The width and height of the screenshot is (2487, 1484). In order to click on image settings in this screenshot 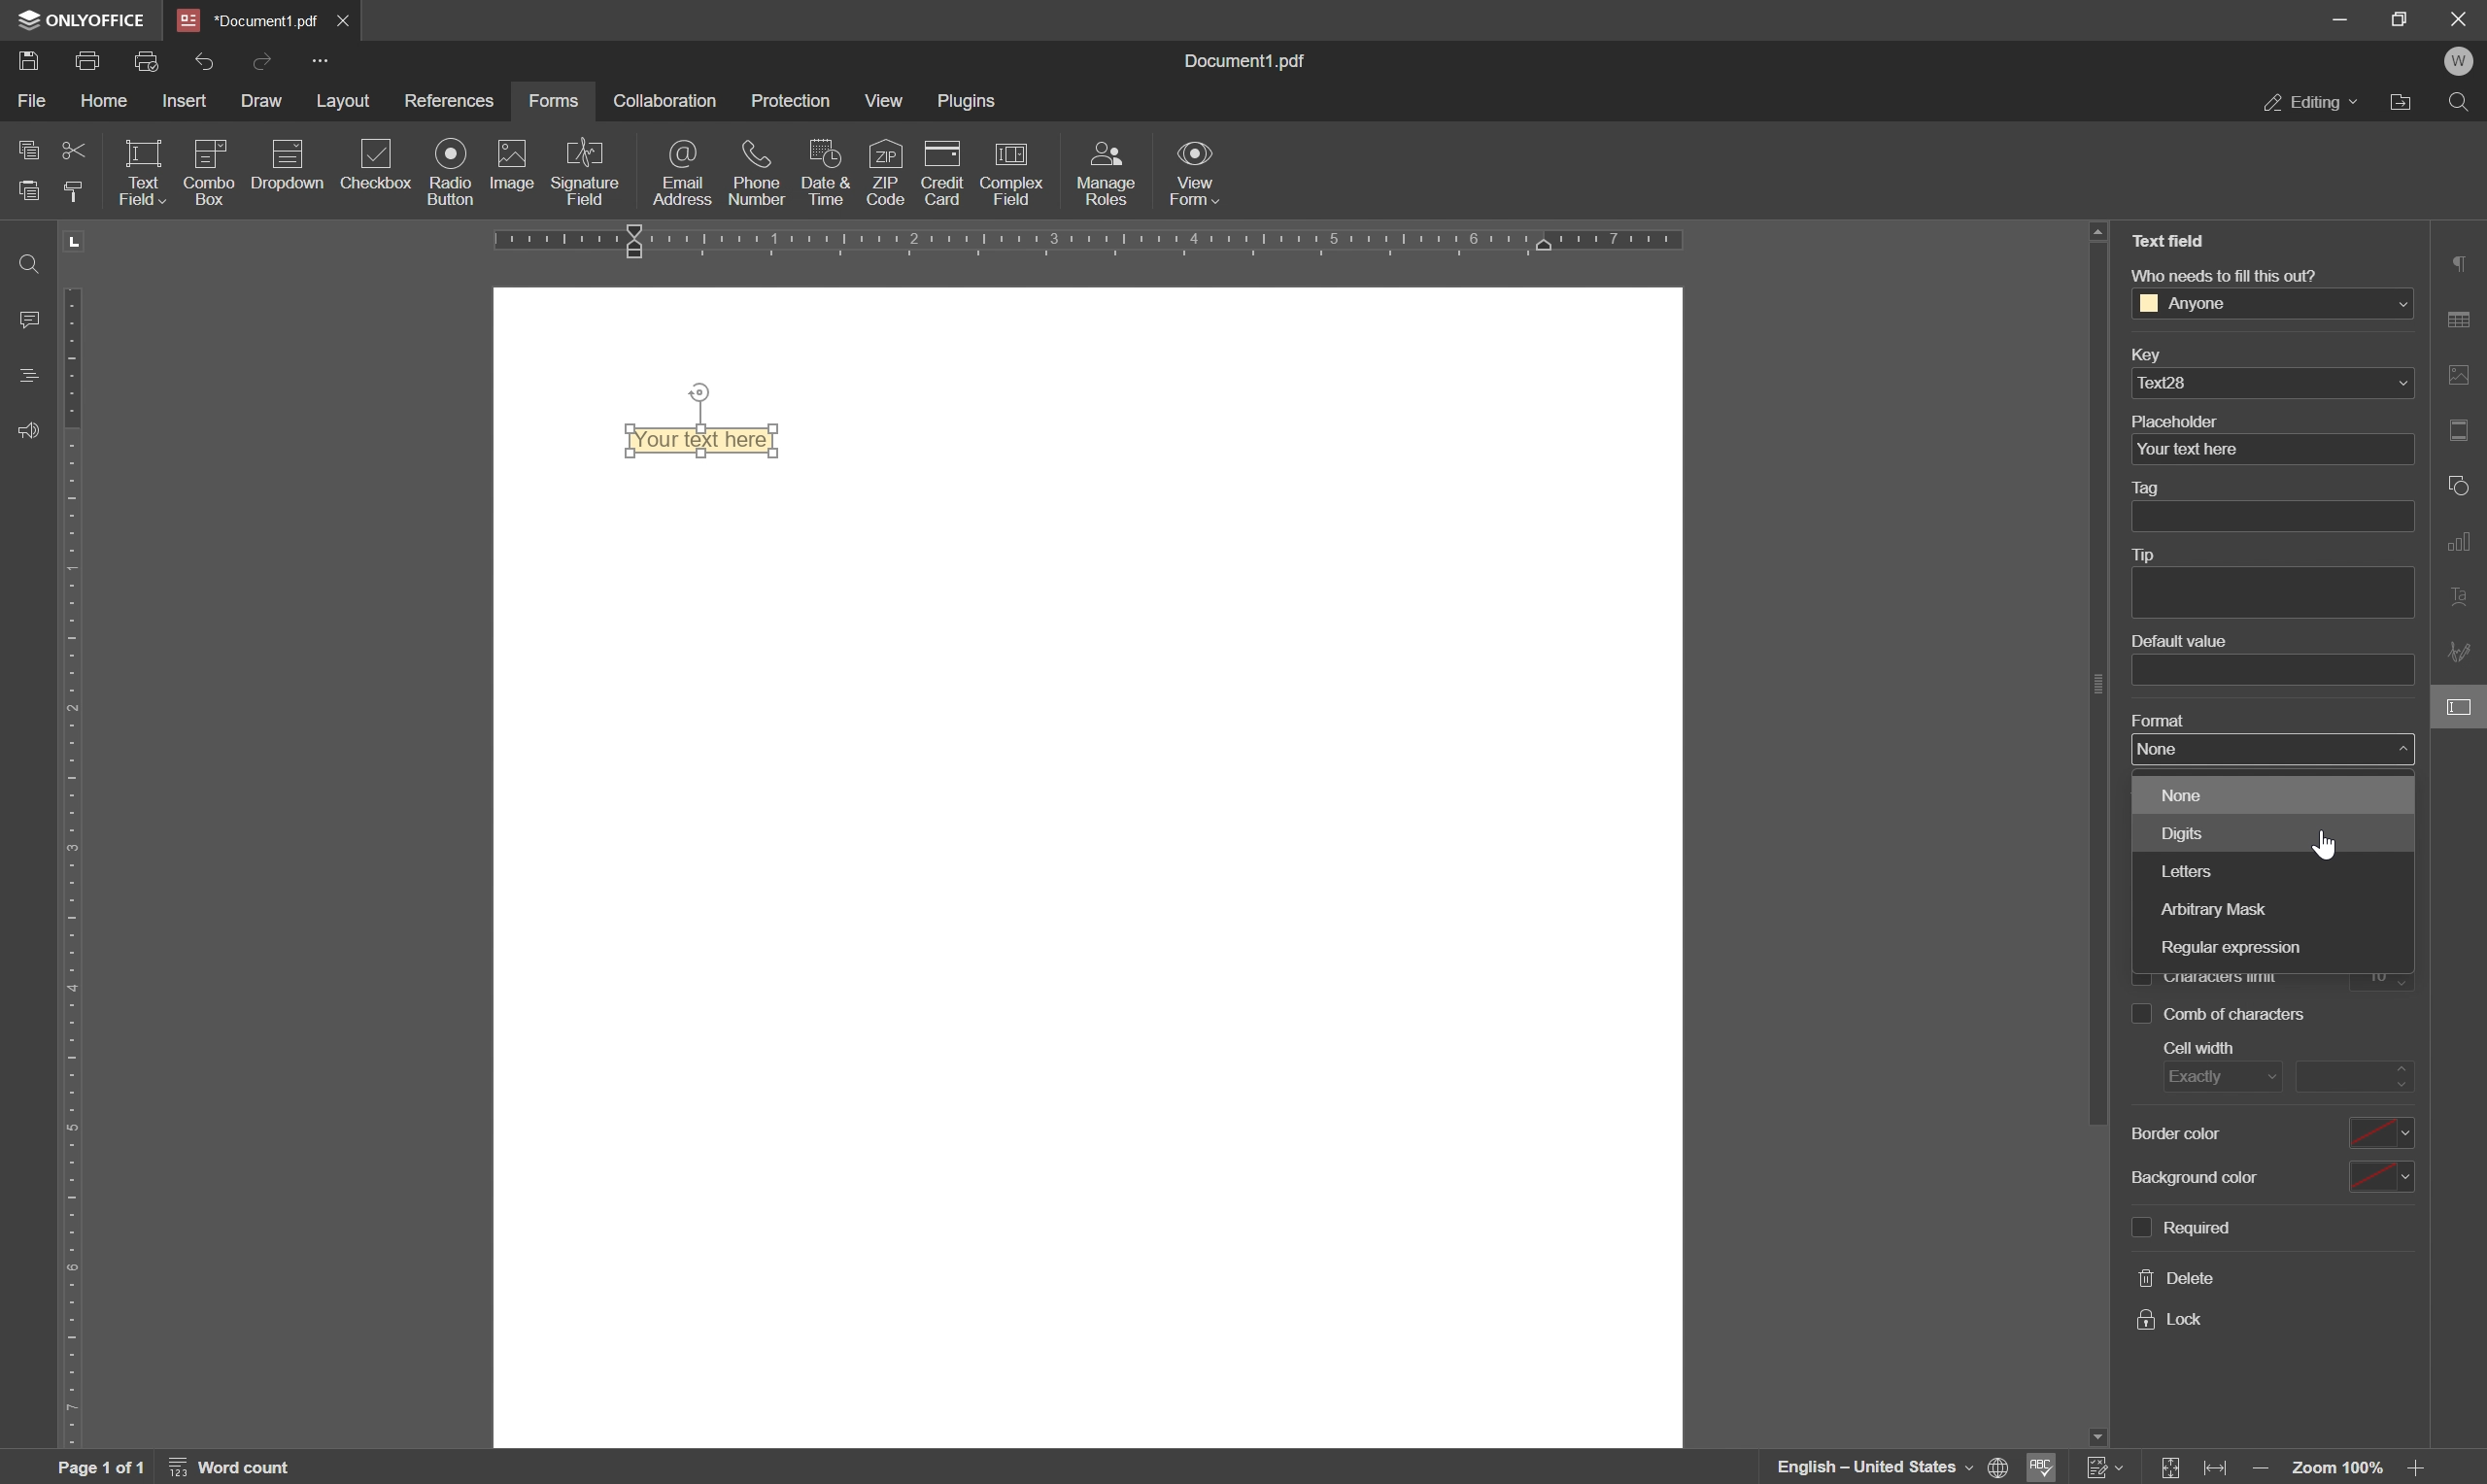, I will do `click(2464, 376)`.